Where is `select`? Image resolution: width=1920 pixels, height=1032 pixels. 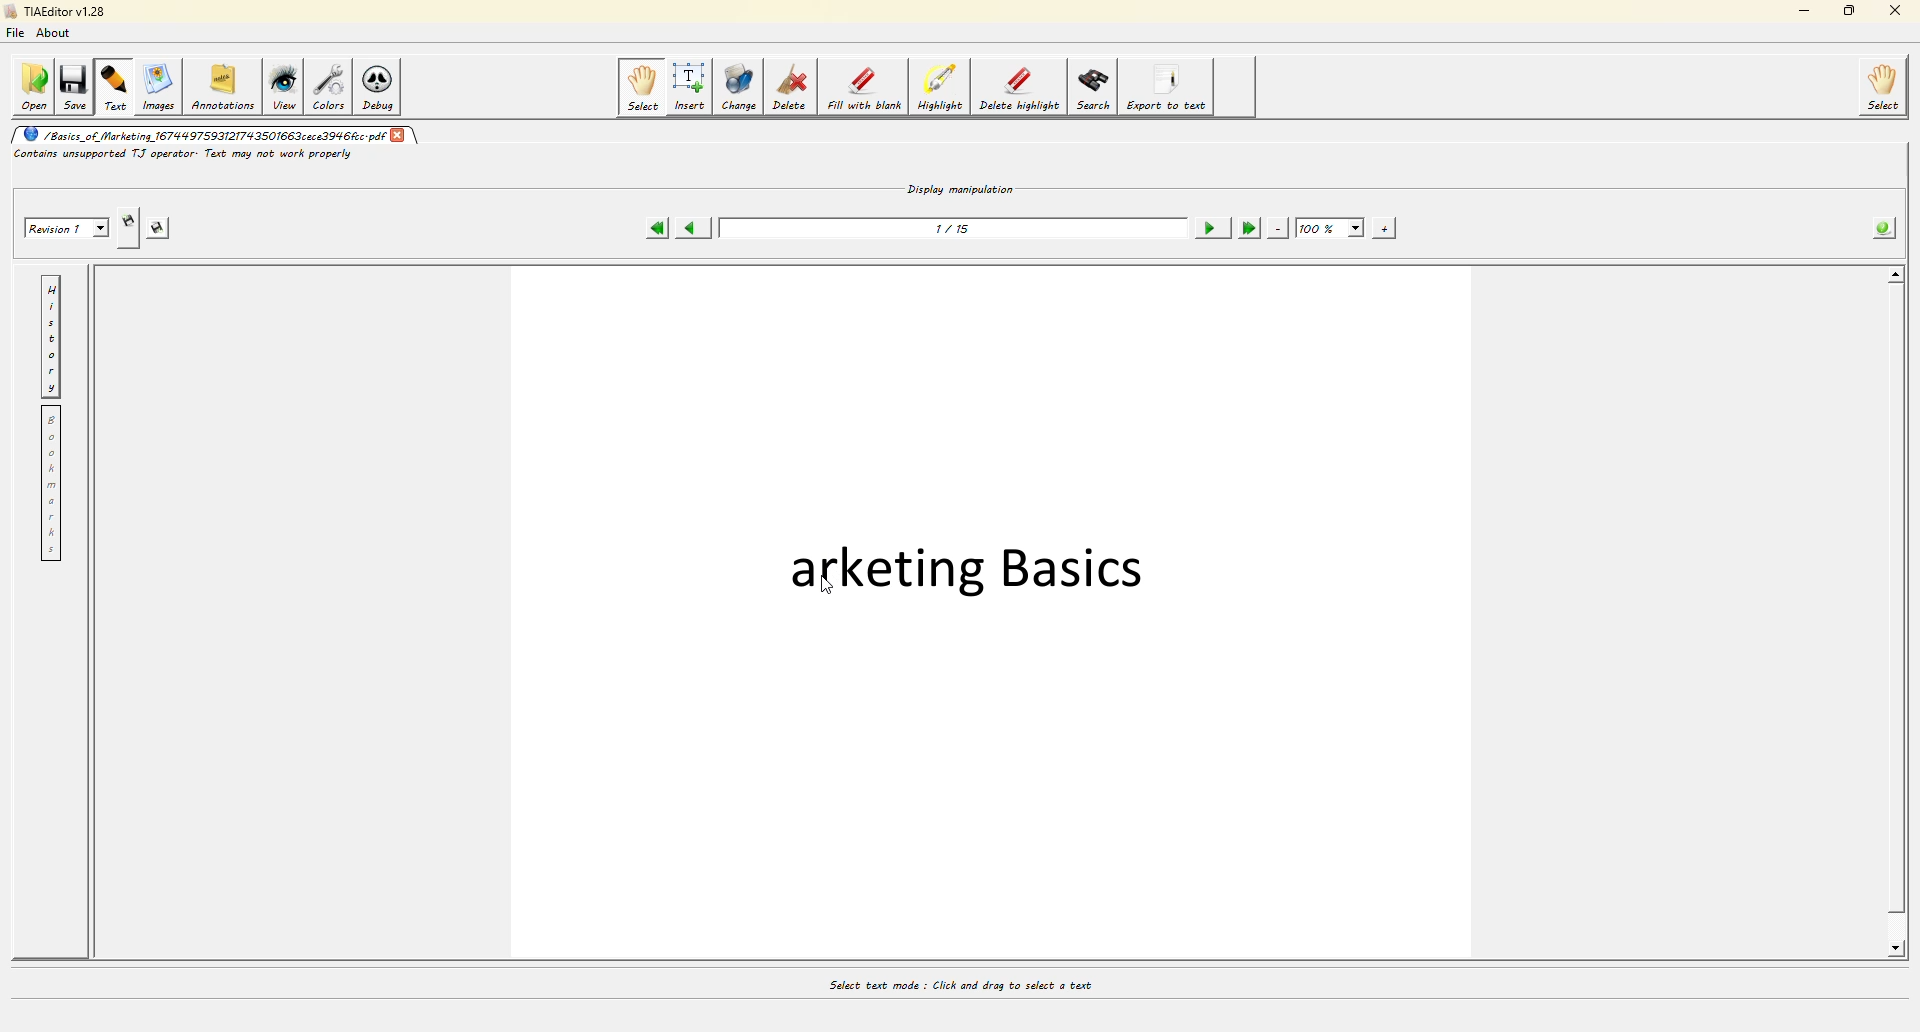
select is located at coordinates (1885, 88).